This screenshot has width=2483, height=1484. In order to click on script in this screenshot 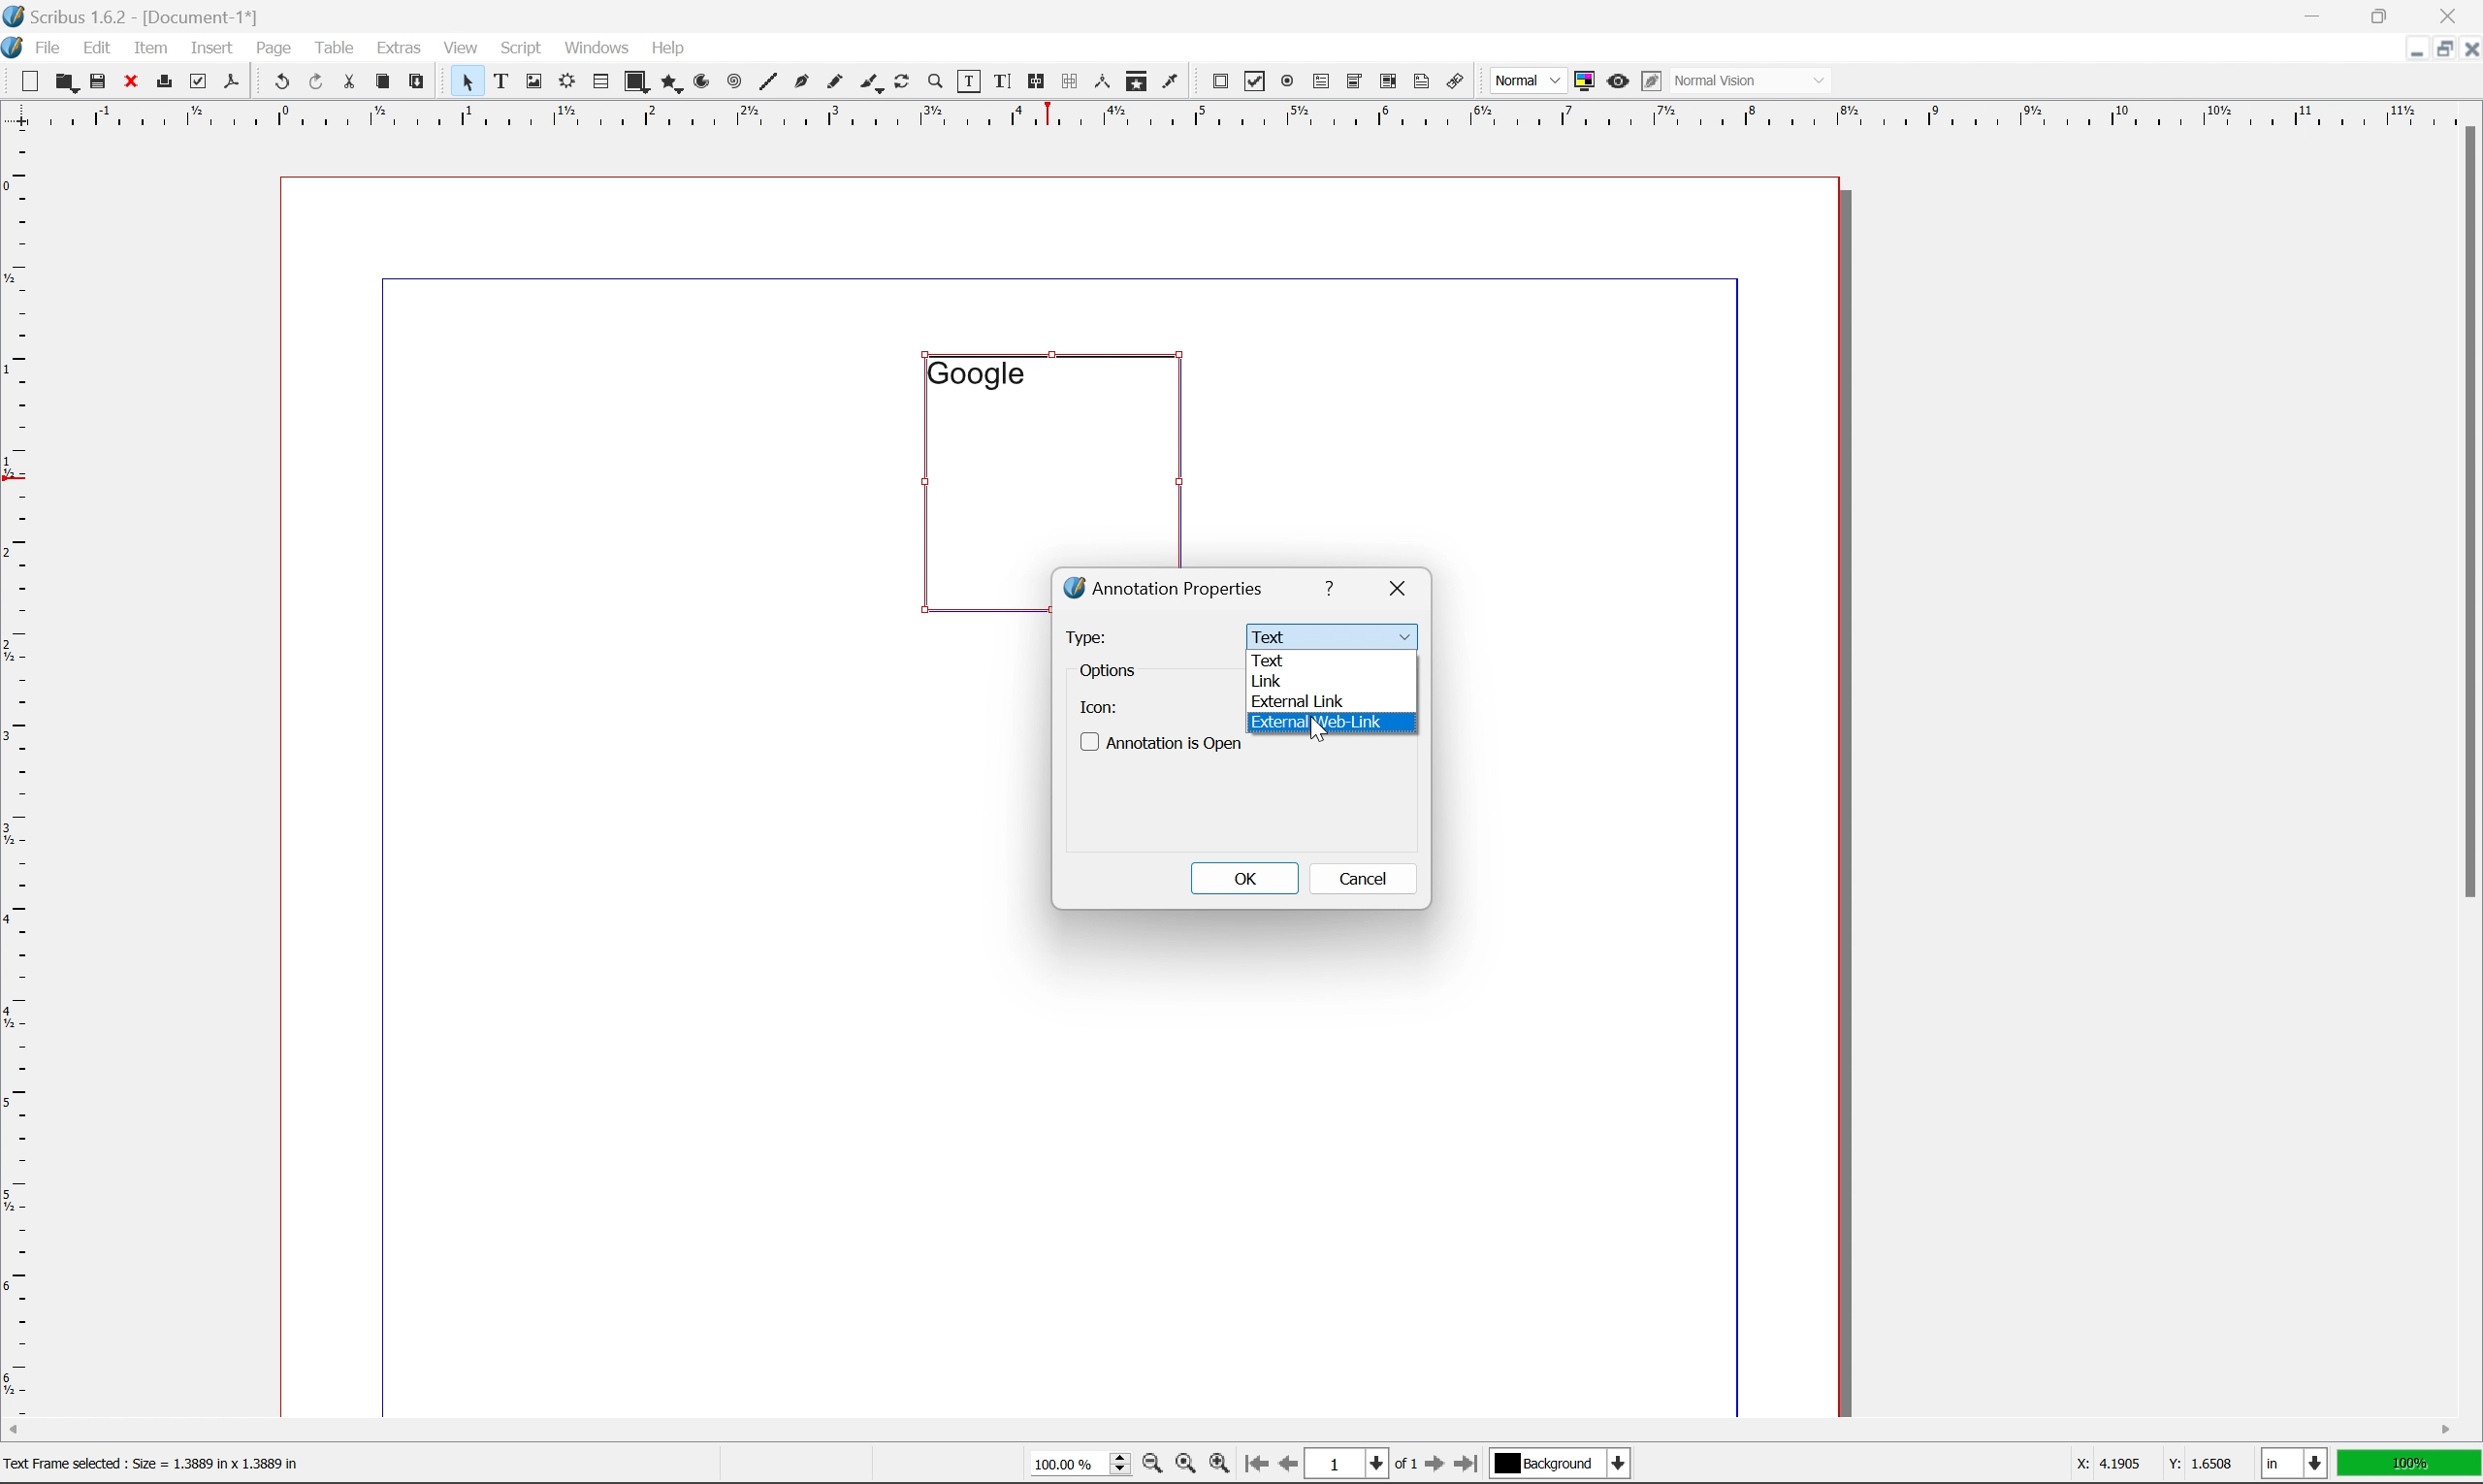, I will do `click(521, 48)`.